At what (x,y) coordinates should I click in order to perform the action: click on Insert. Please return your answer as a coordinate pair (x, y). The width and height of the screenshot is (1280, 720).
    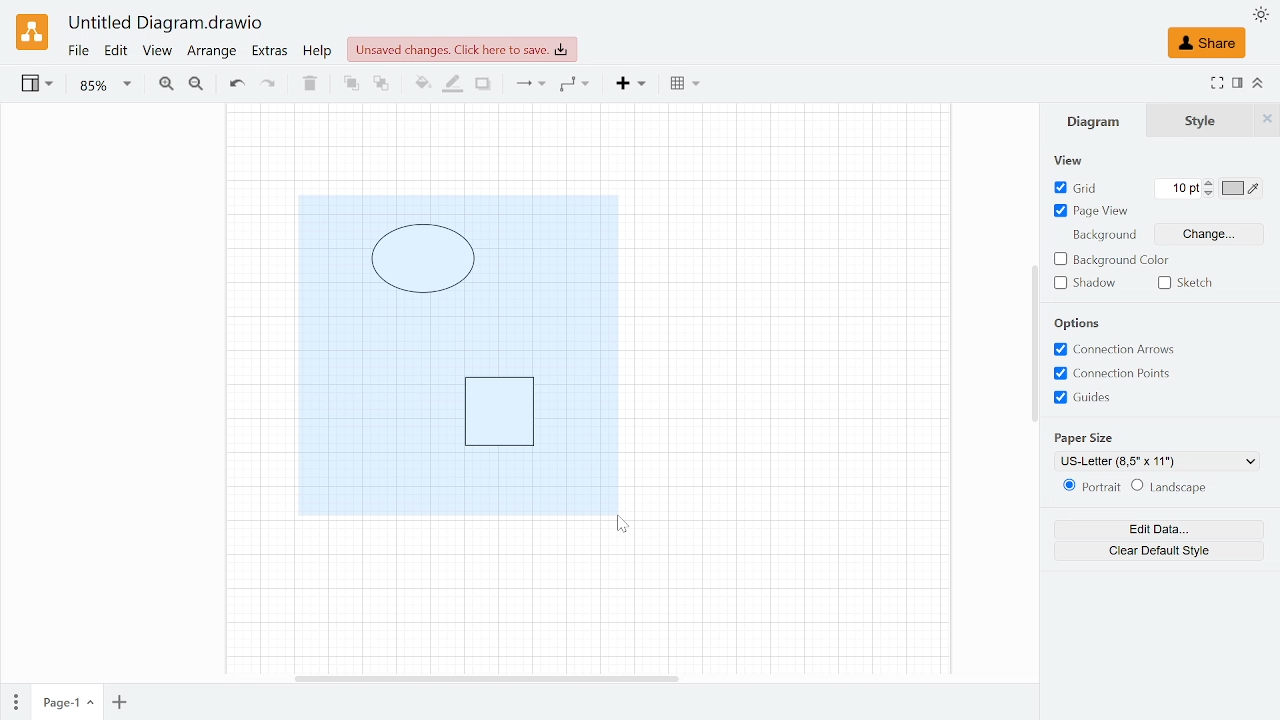
    Looking at the image, I should click on (632, 84).